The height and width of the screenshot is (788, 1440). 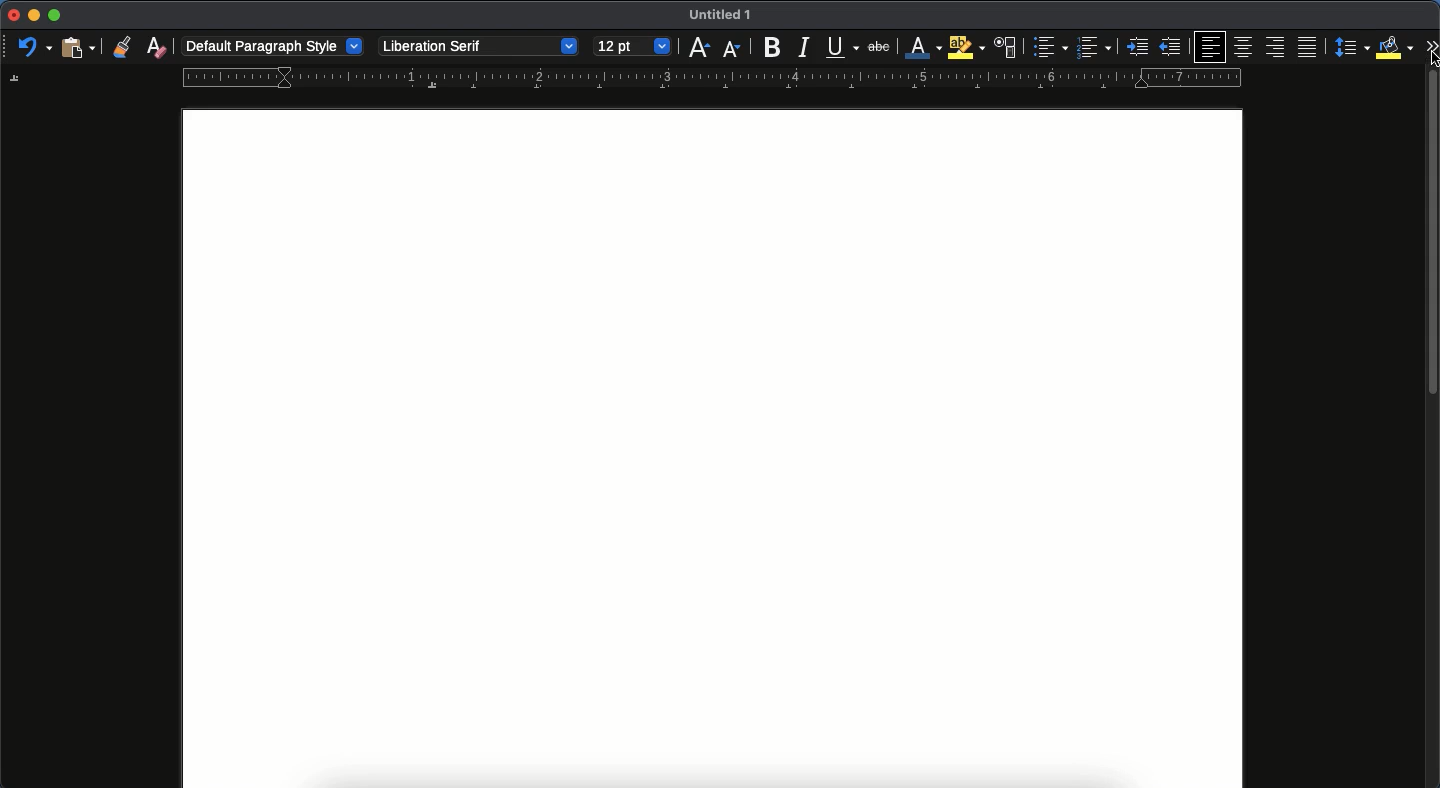 I want to click on Cursor, so click(x=1431, y=59).